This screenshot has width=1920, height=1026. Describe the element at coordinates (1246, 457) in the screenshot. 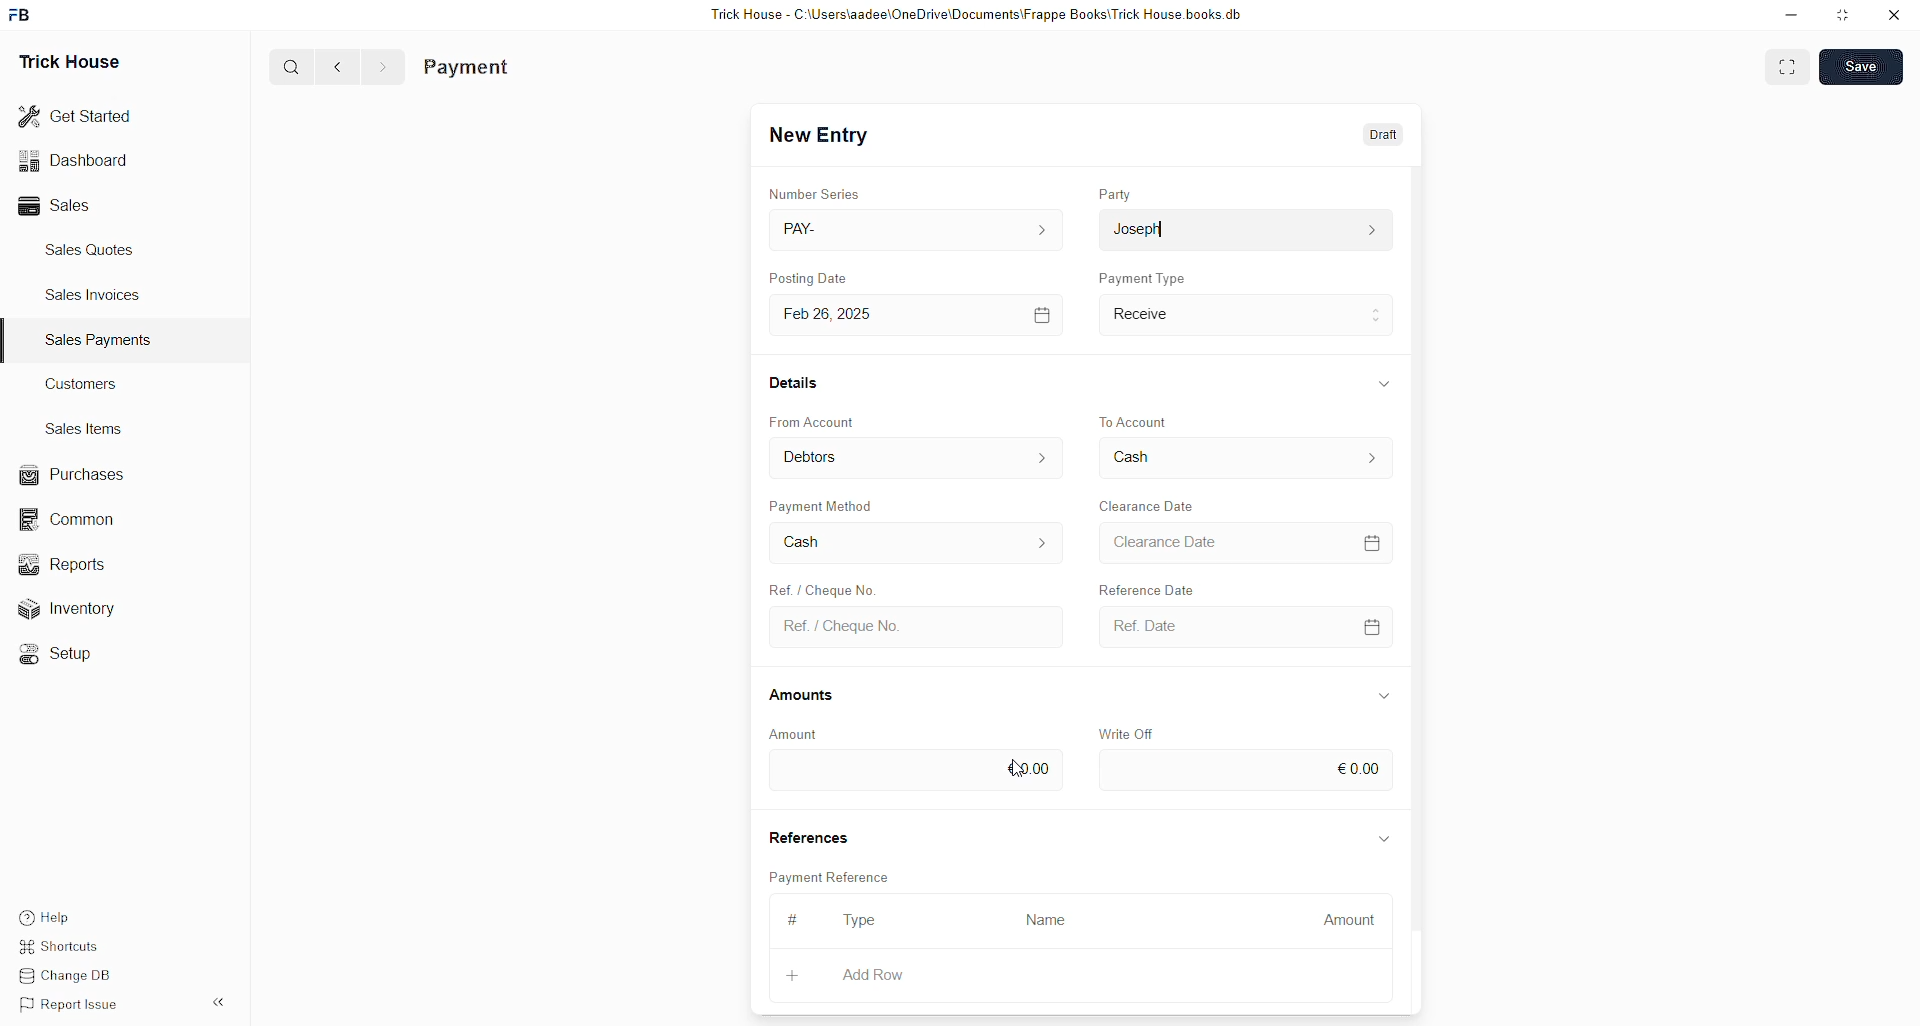

I see `To Account` at that location.